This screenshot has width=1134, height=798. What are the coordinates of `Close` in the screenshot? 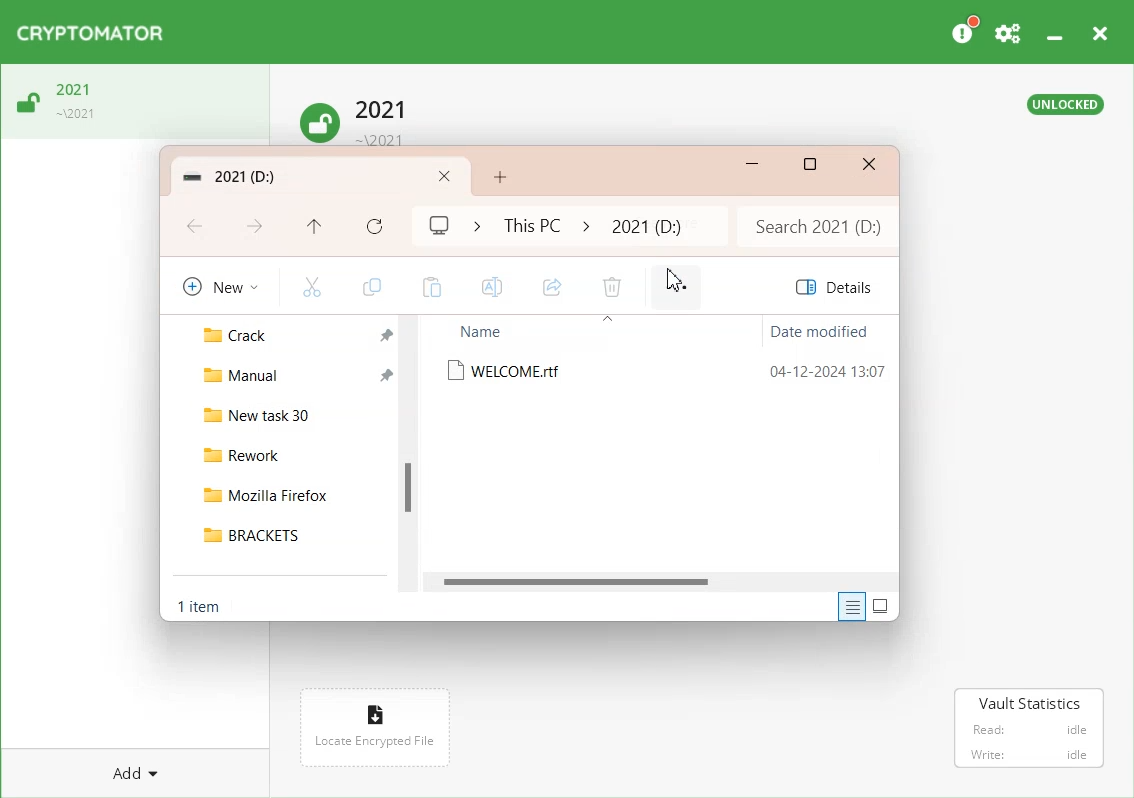 It's located at (1099, 30).